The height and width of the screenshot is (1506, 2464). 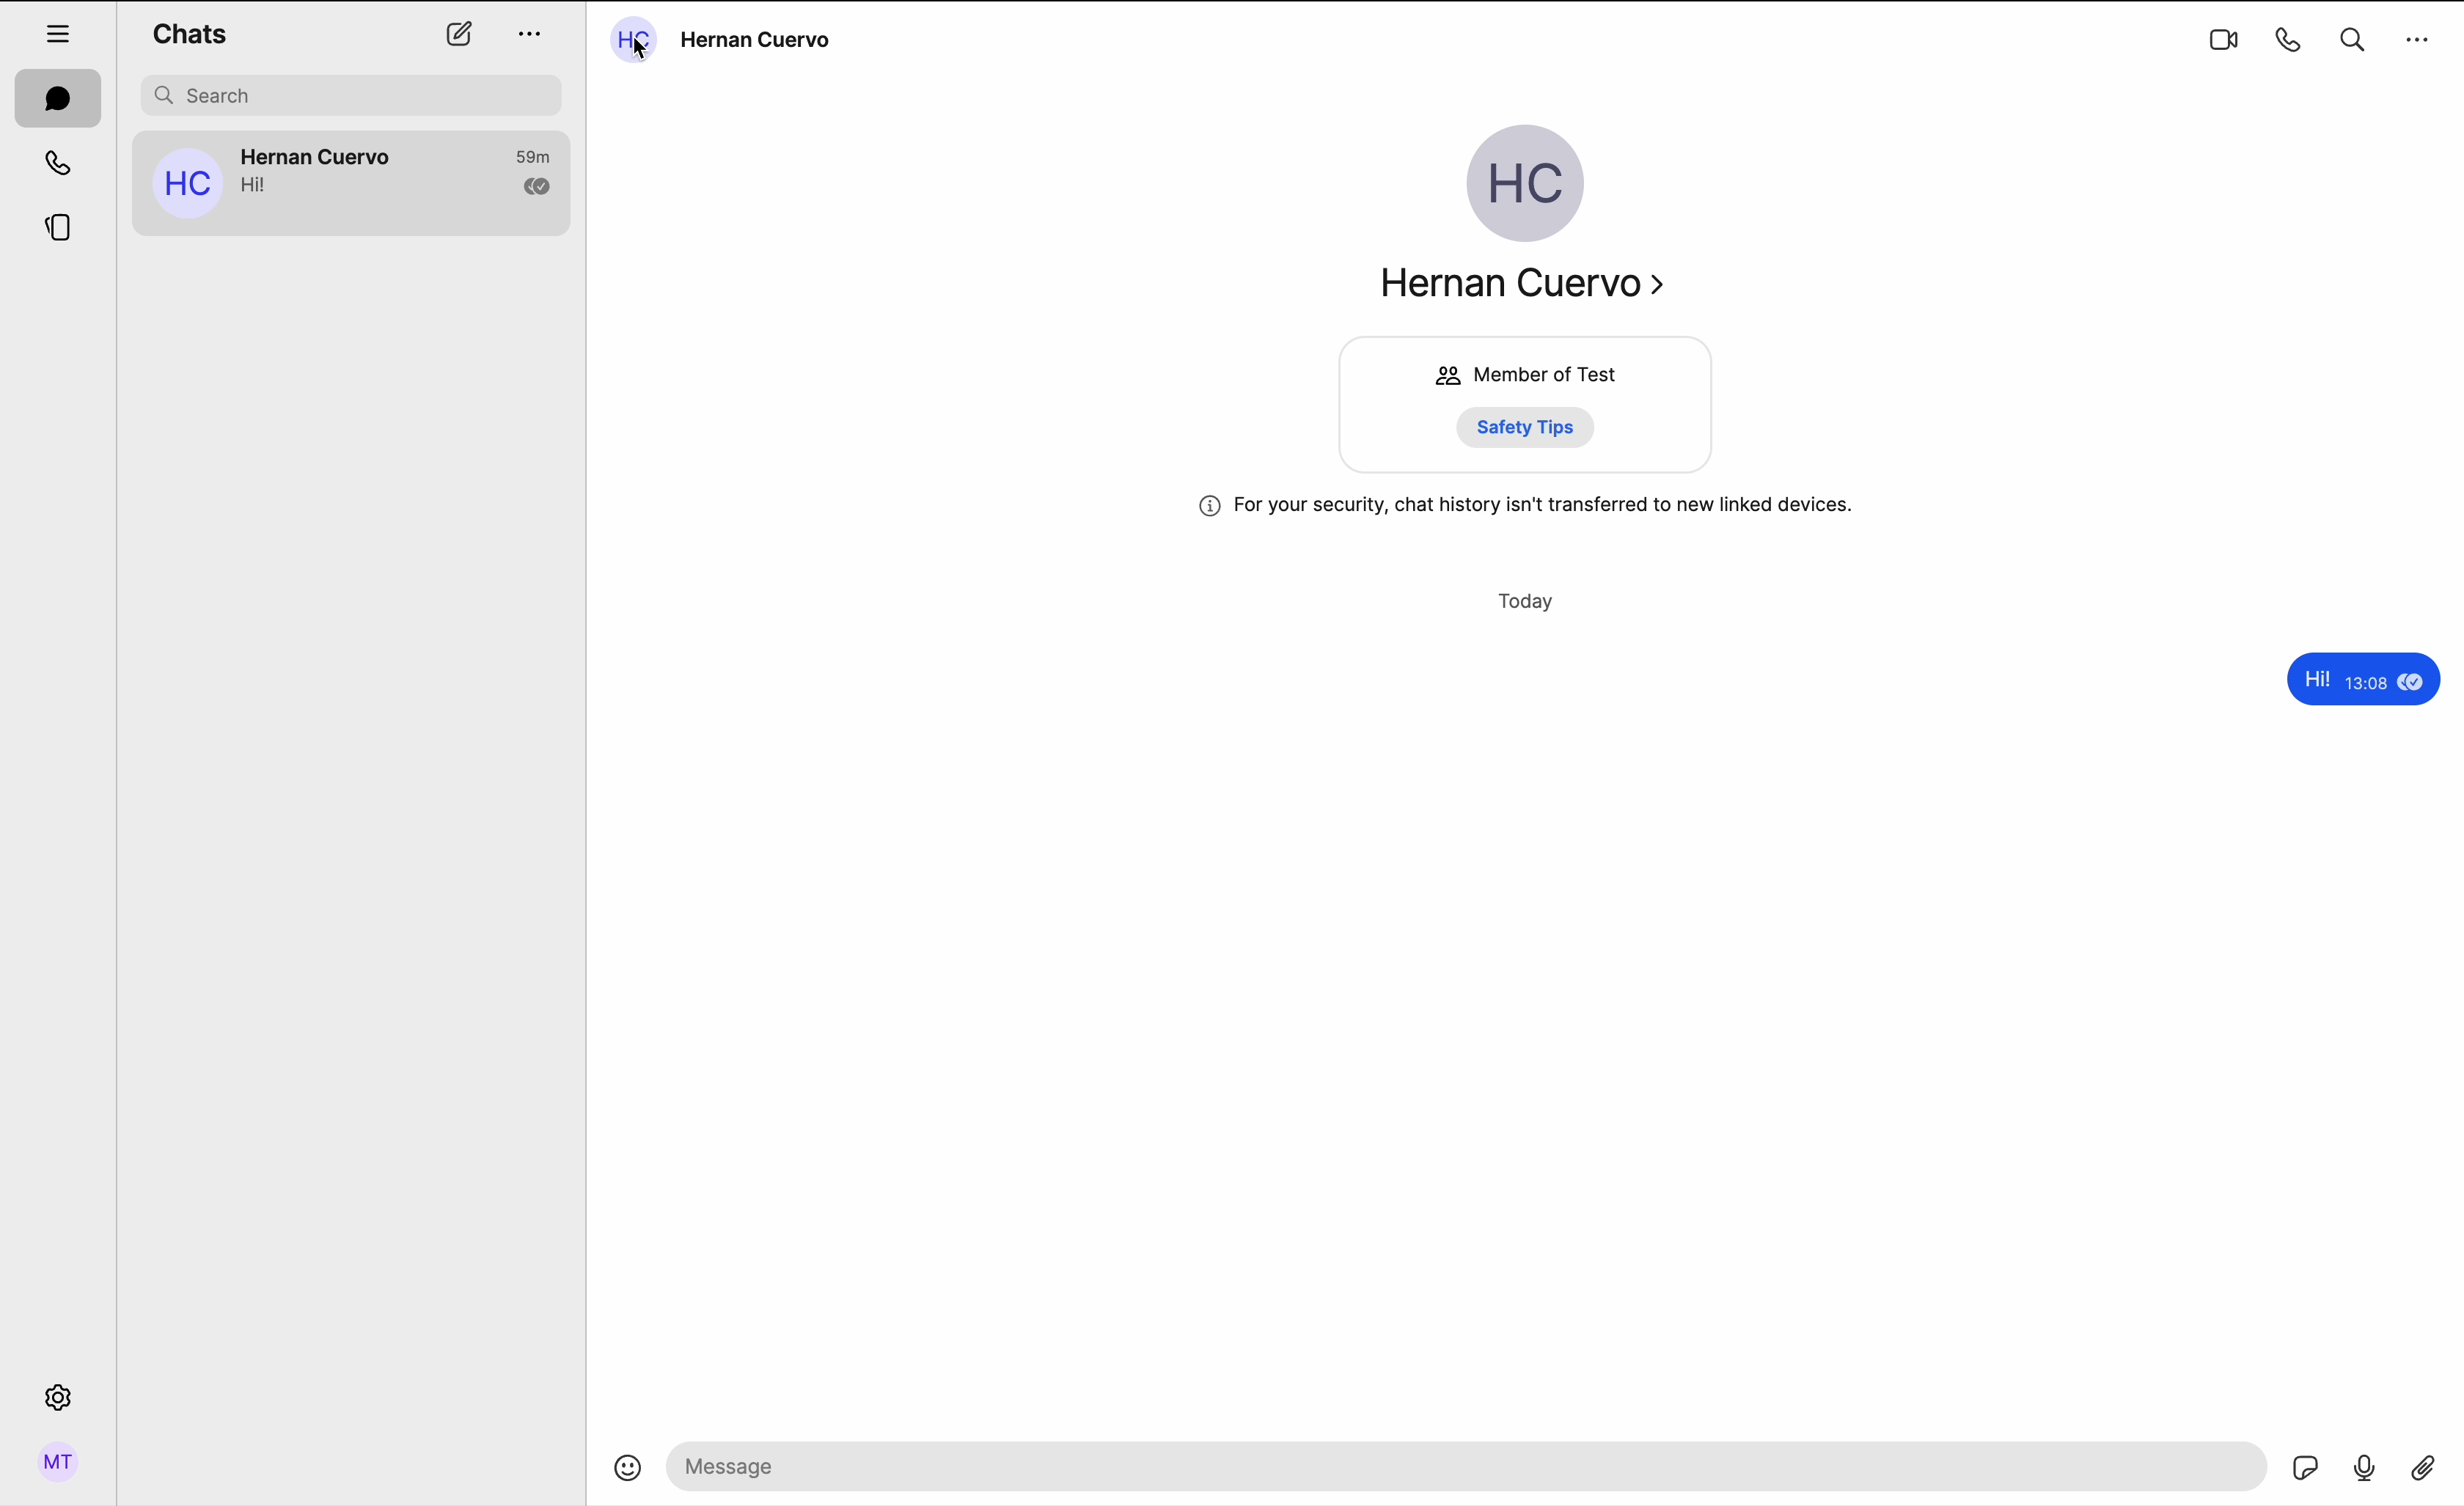 I want to click on cursor, so click(x=644, y=58).